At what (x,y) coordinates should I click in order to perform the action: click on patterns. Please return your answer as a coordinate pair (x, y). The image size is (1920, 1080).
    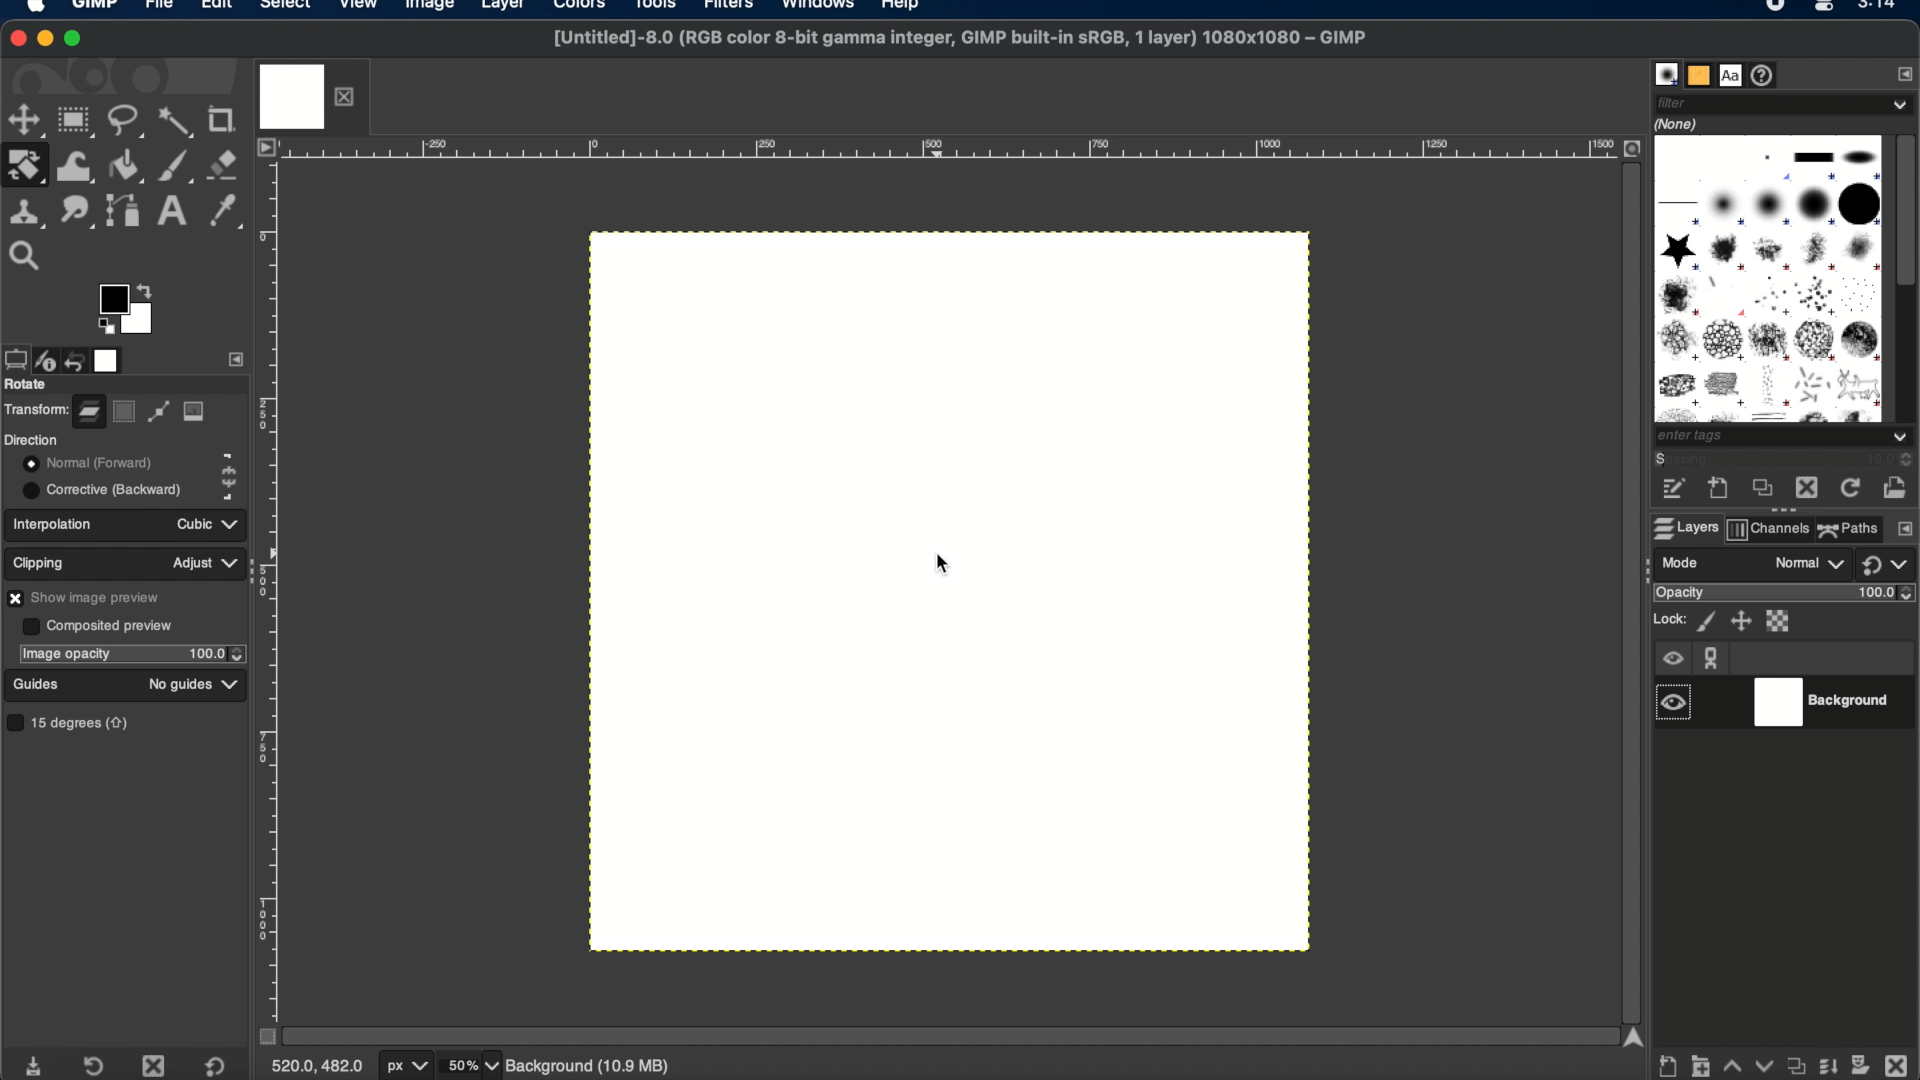
    Looking at the image, I should click on (1698, 74).